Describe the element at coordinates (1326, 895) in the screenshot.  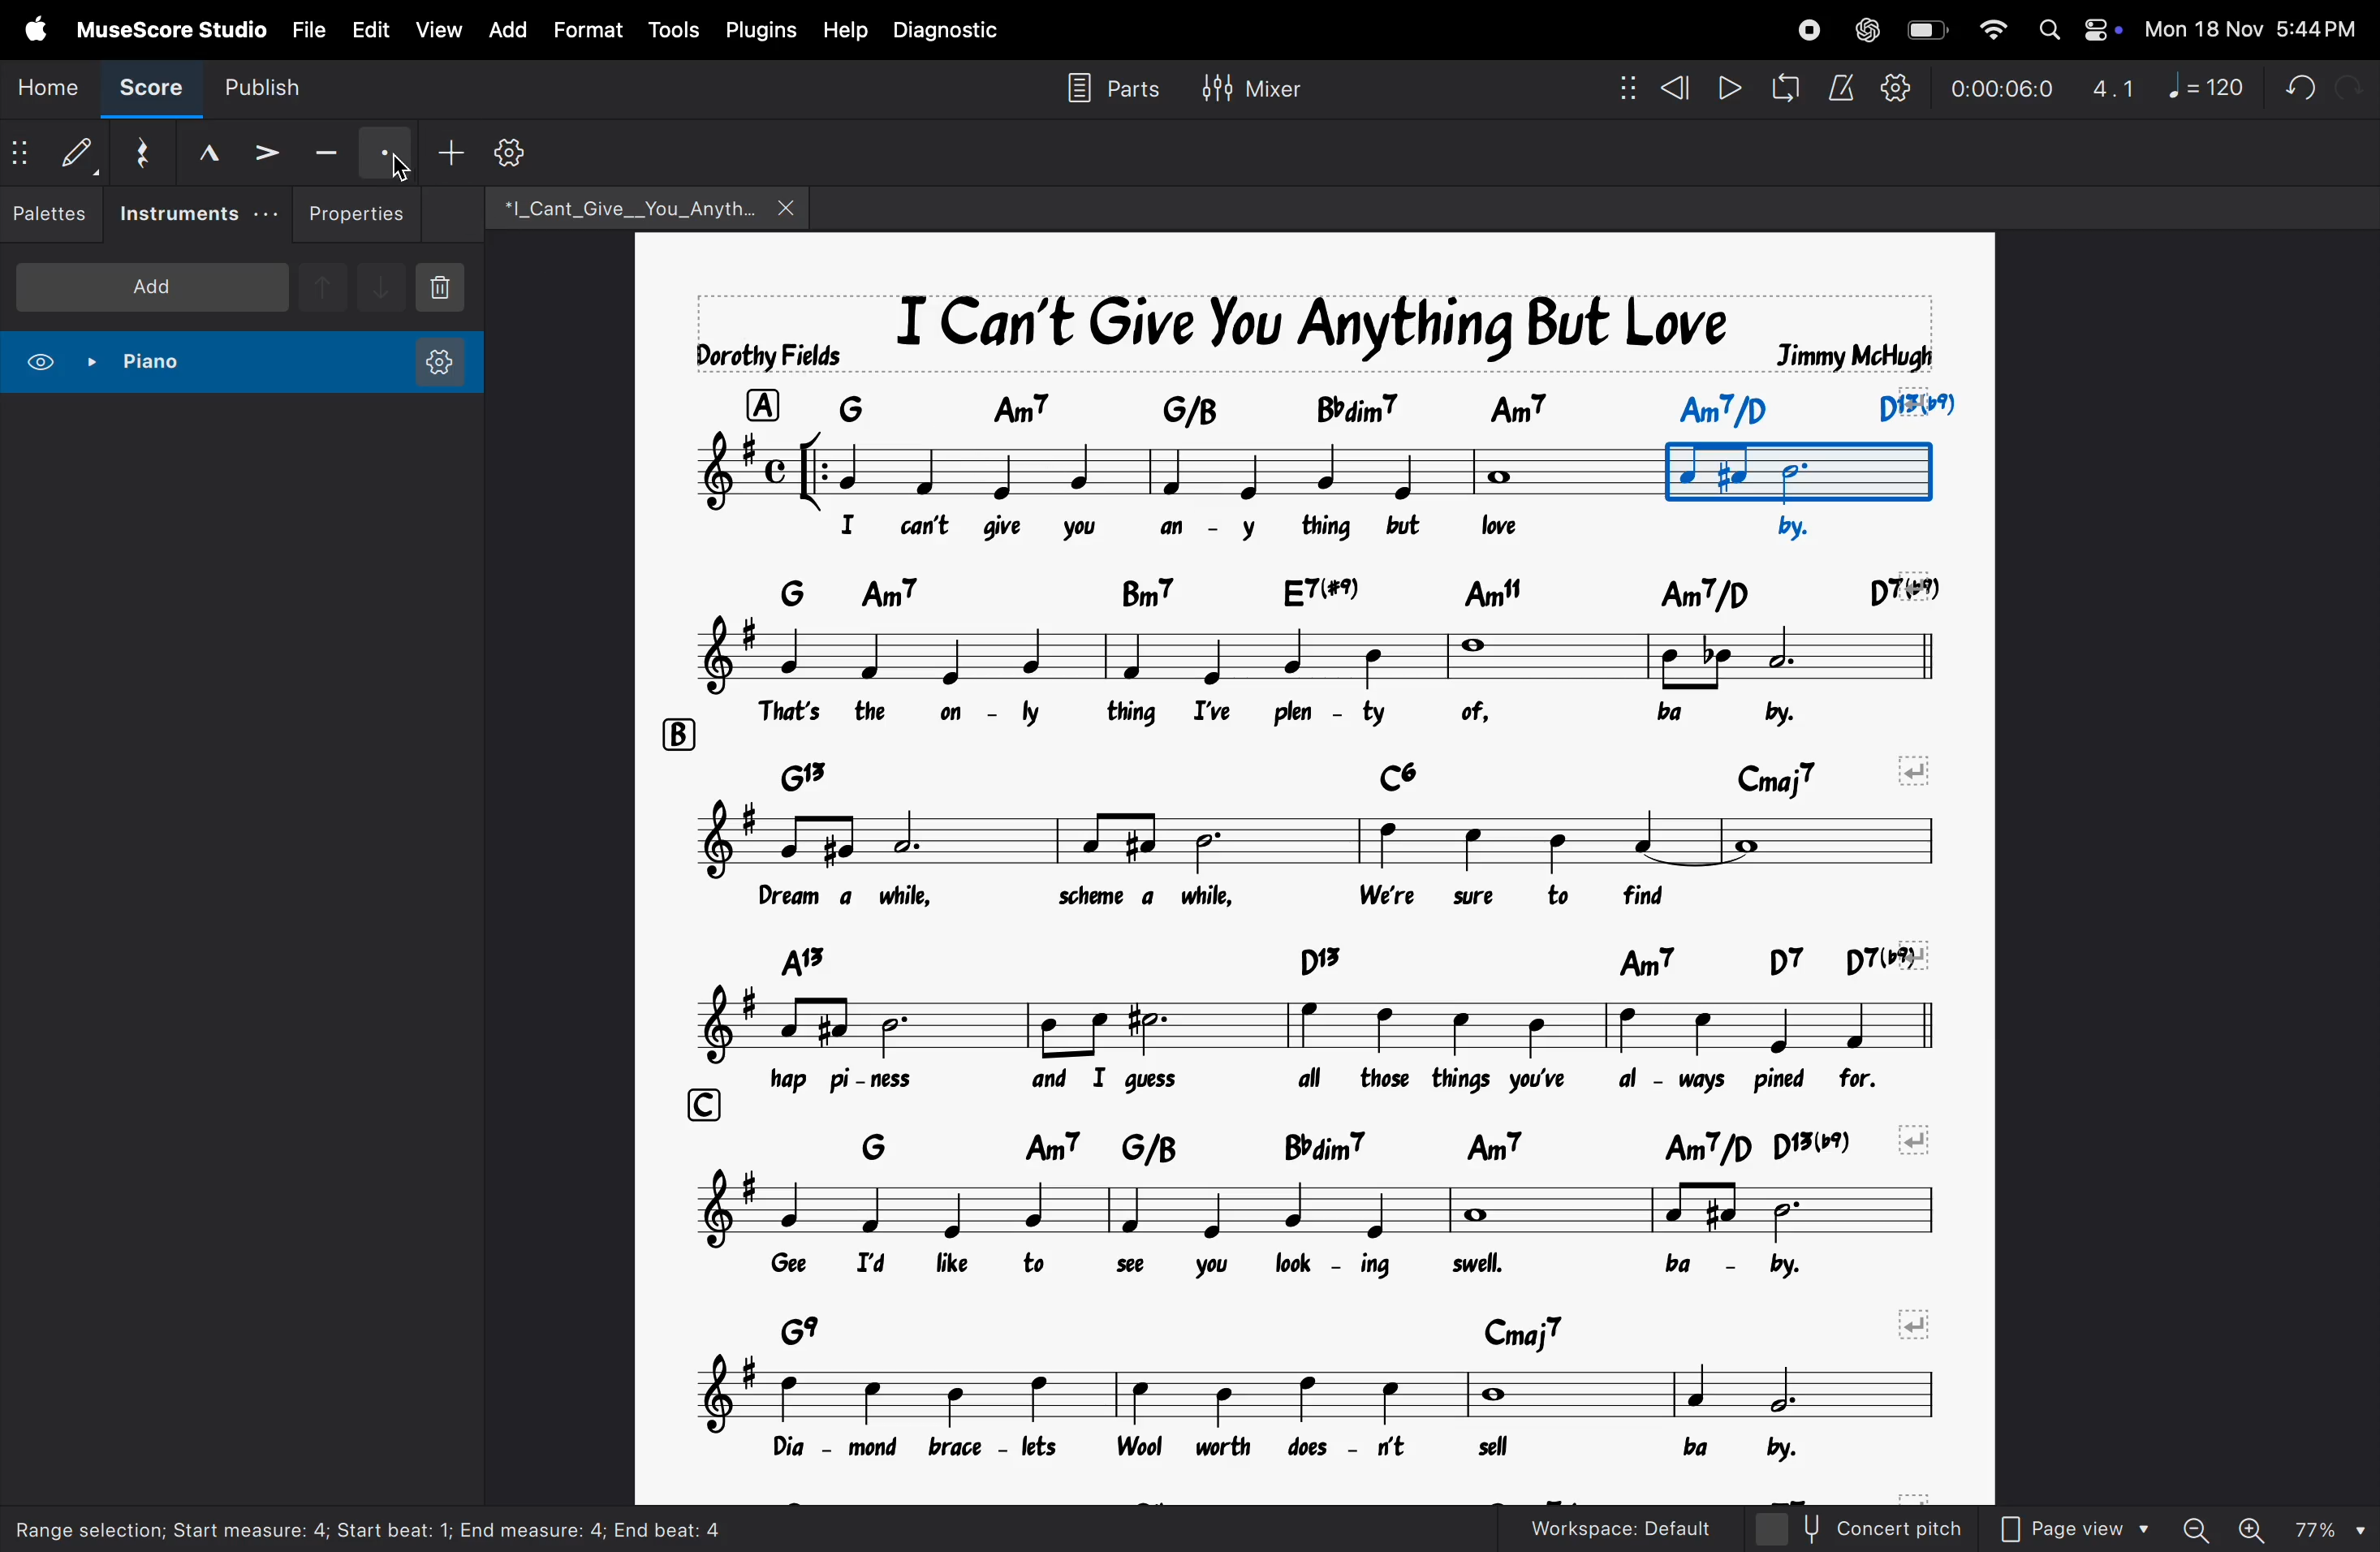
I see `notes` at that location.